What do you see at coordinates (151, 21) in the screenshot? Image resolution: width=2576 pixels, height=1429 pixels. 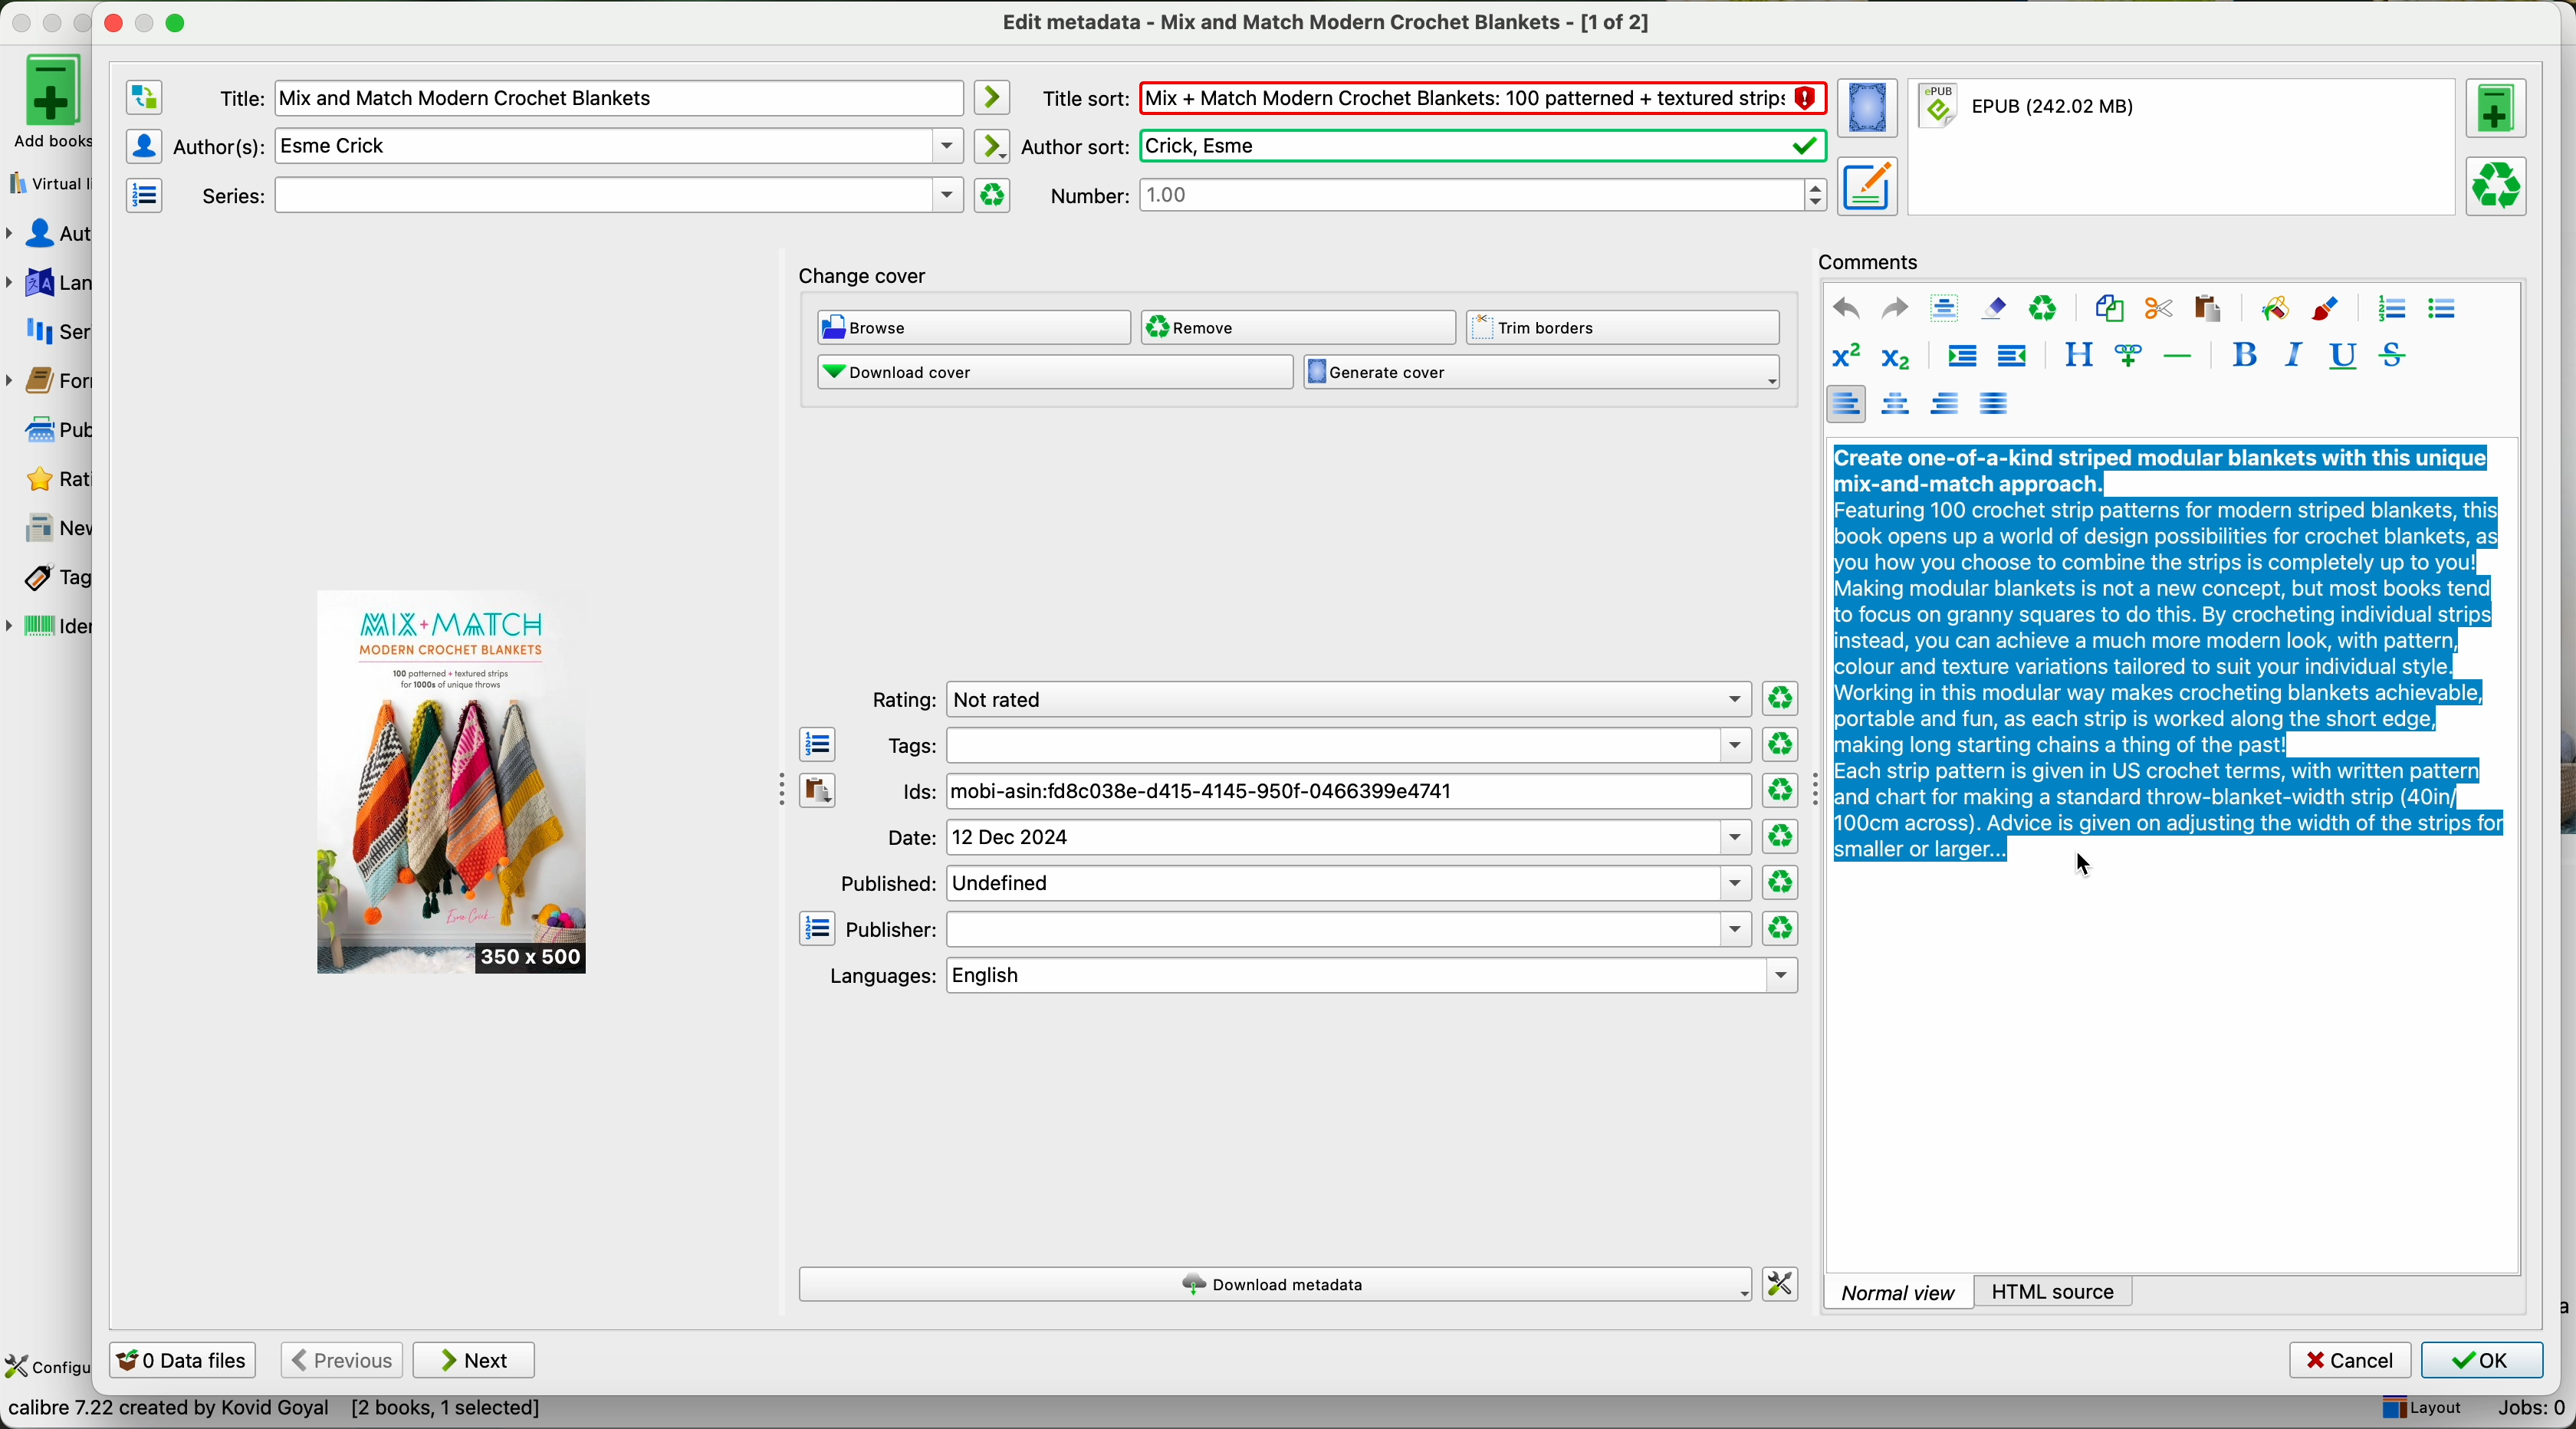 I see `disable minimize window` at bounding box center [151, 21].